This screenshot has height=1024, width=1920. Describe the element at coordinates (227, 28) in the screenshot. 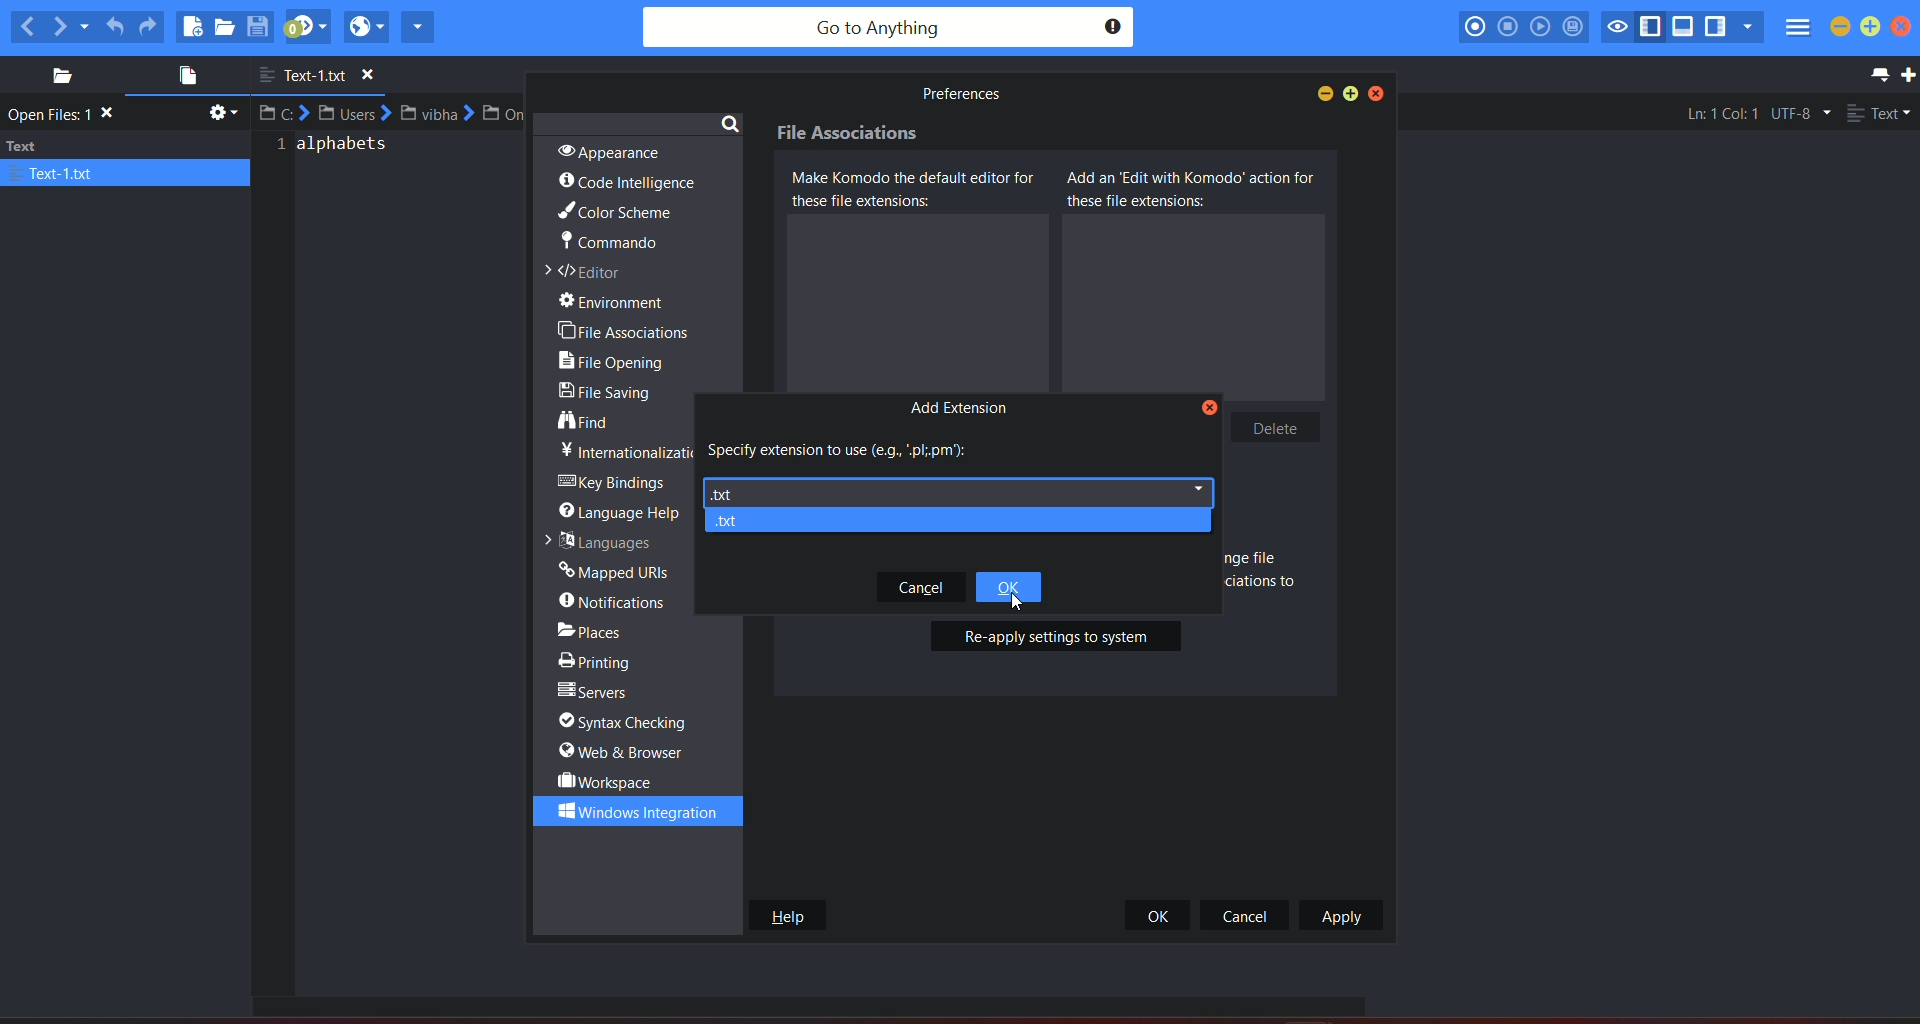

I see `open file` at that location.